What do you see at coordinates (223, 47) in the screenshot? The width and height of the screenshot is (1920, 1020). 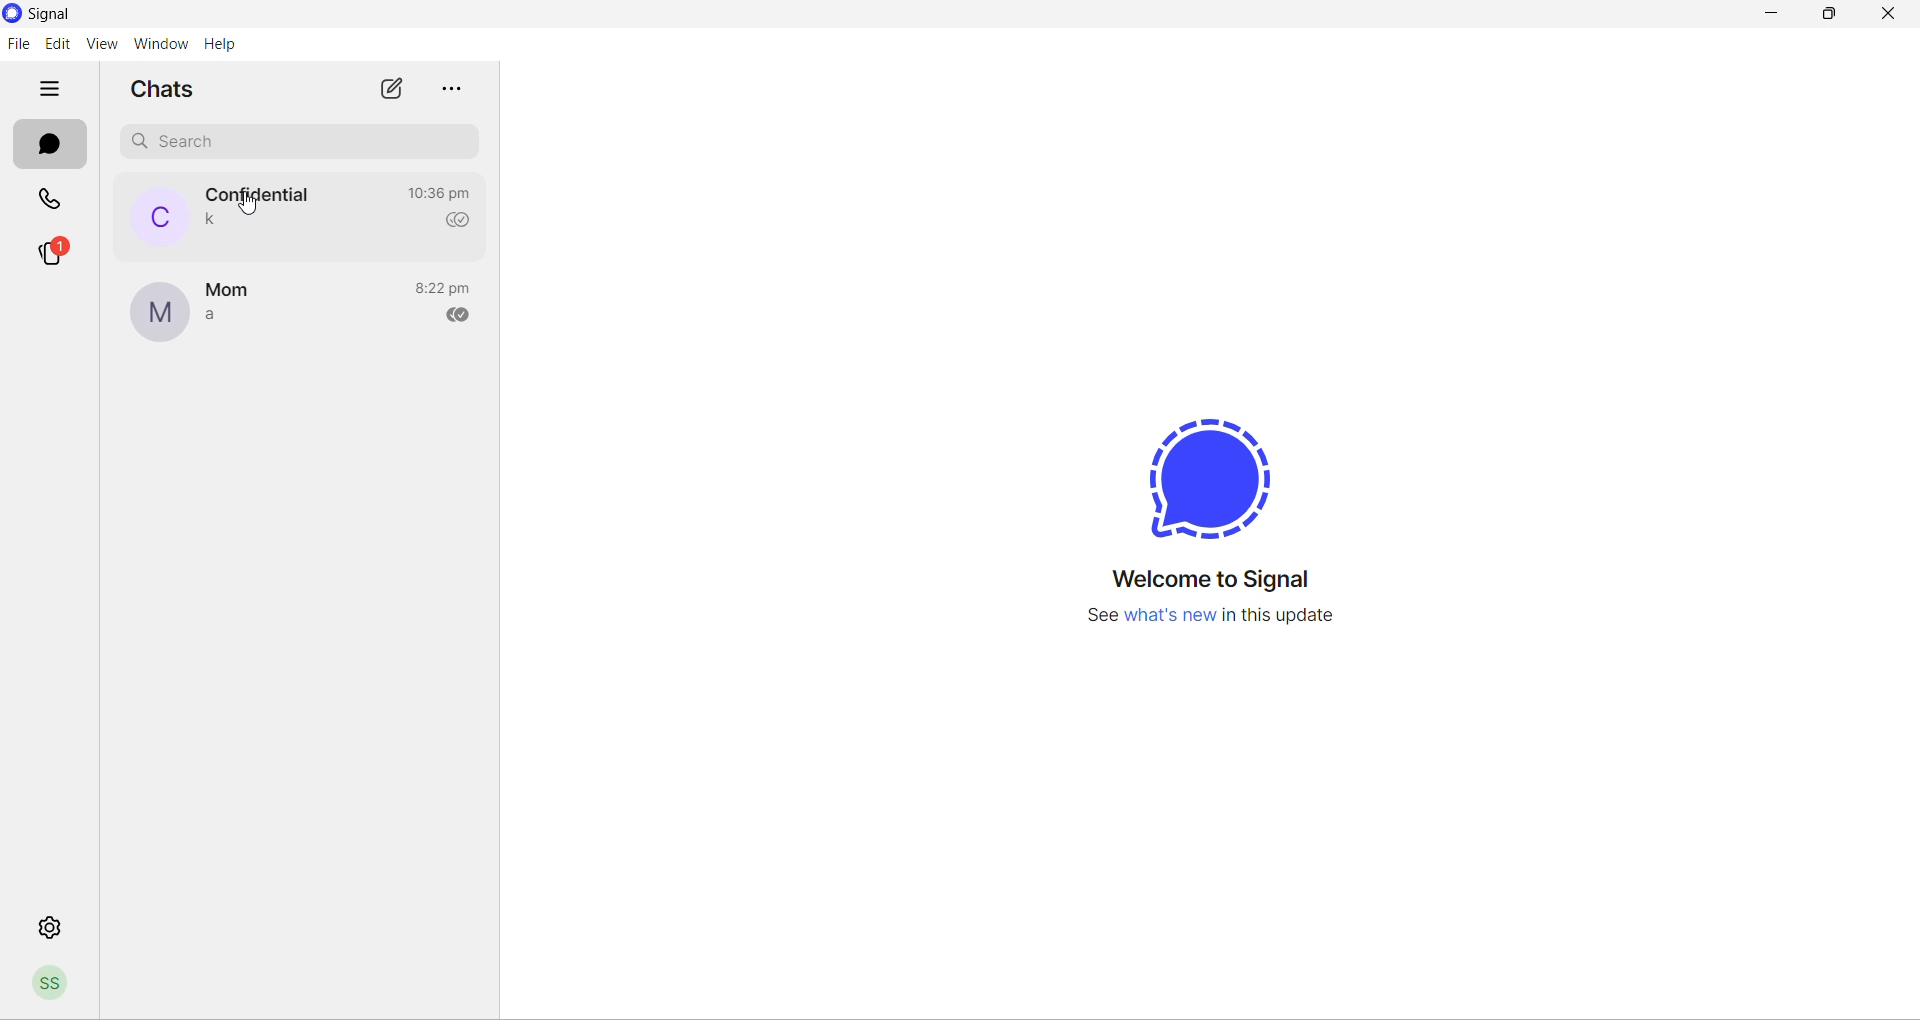 I see `help` at bounding box center [223, 47].